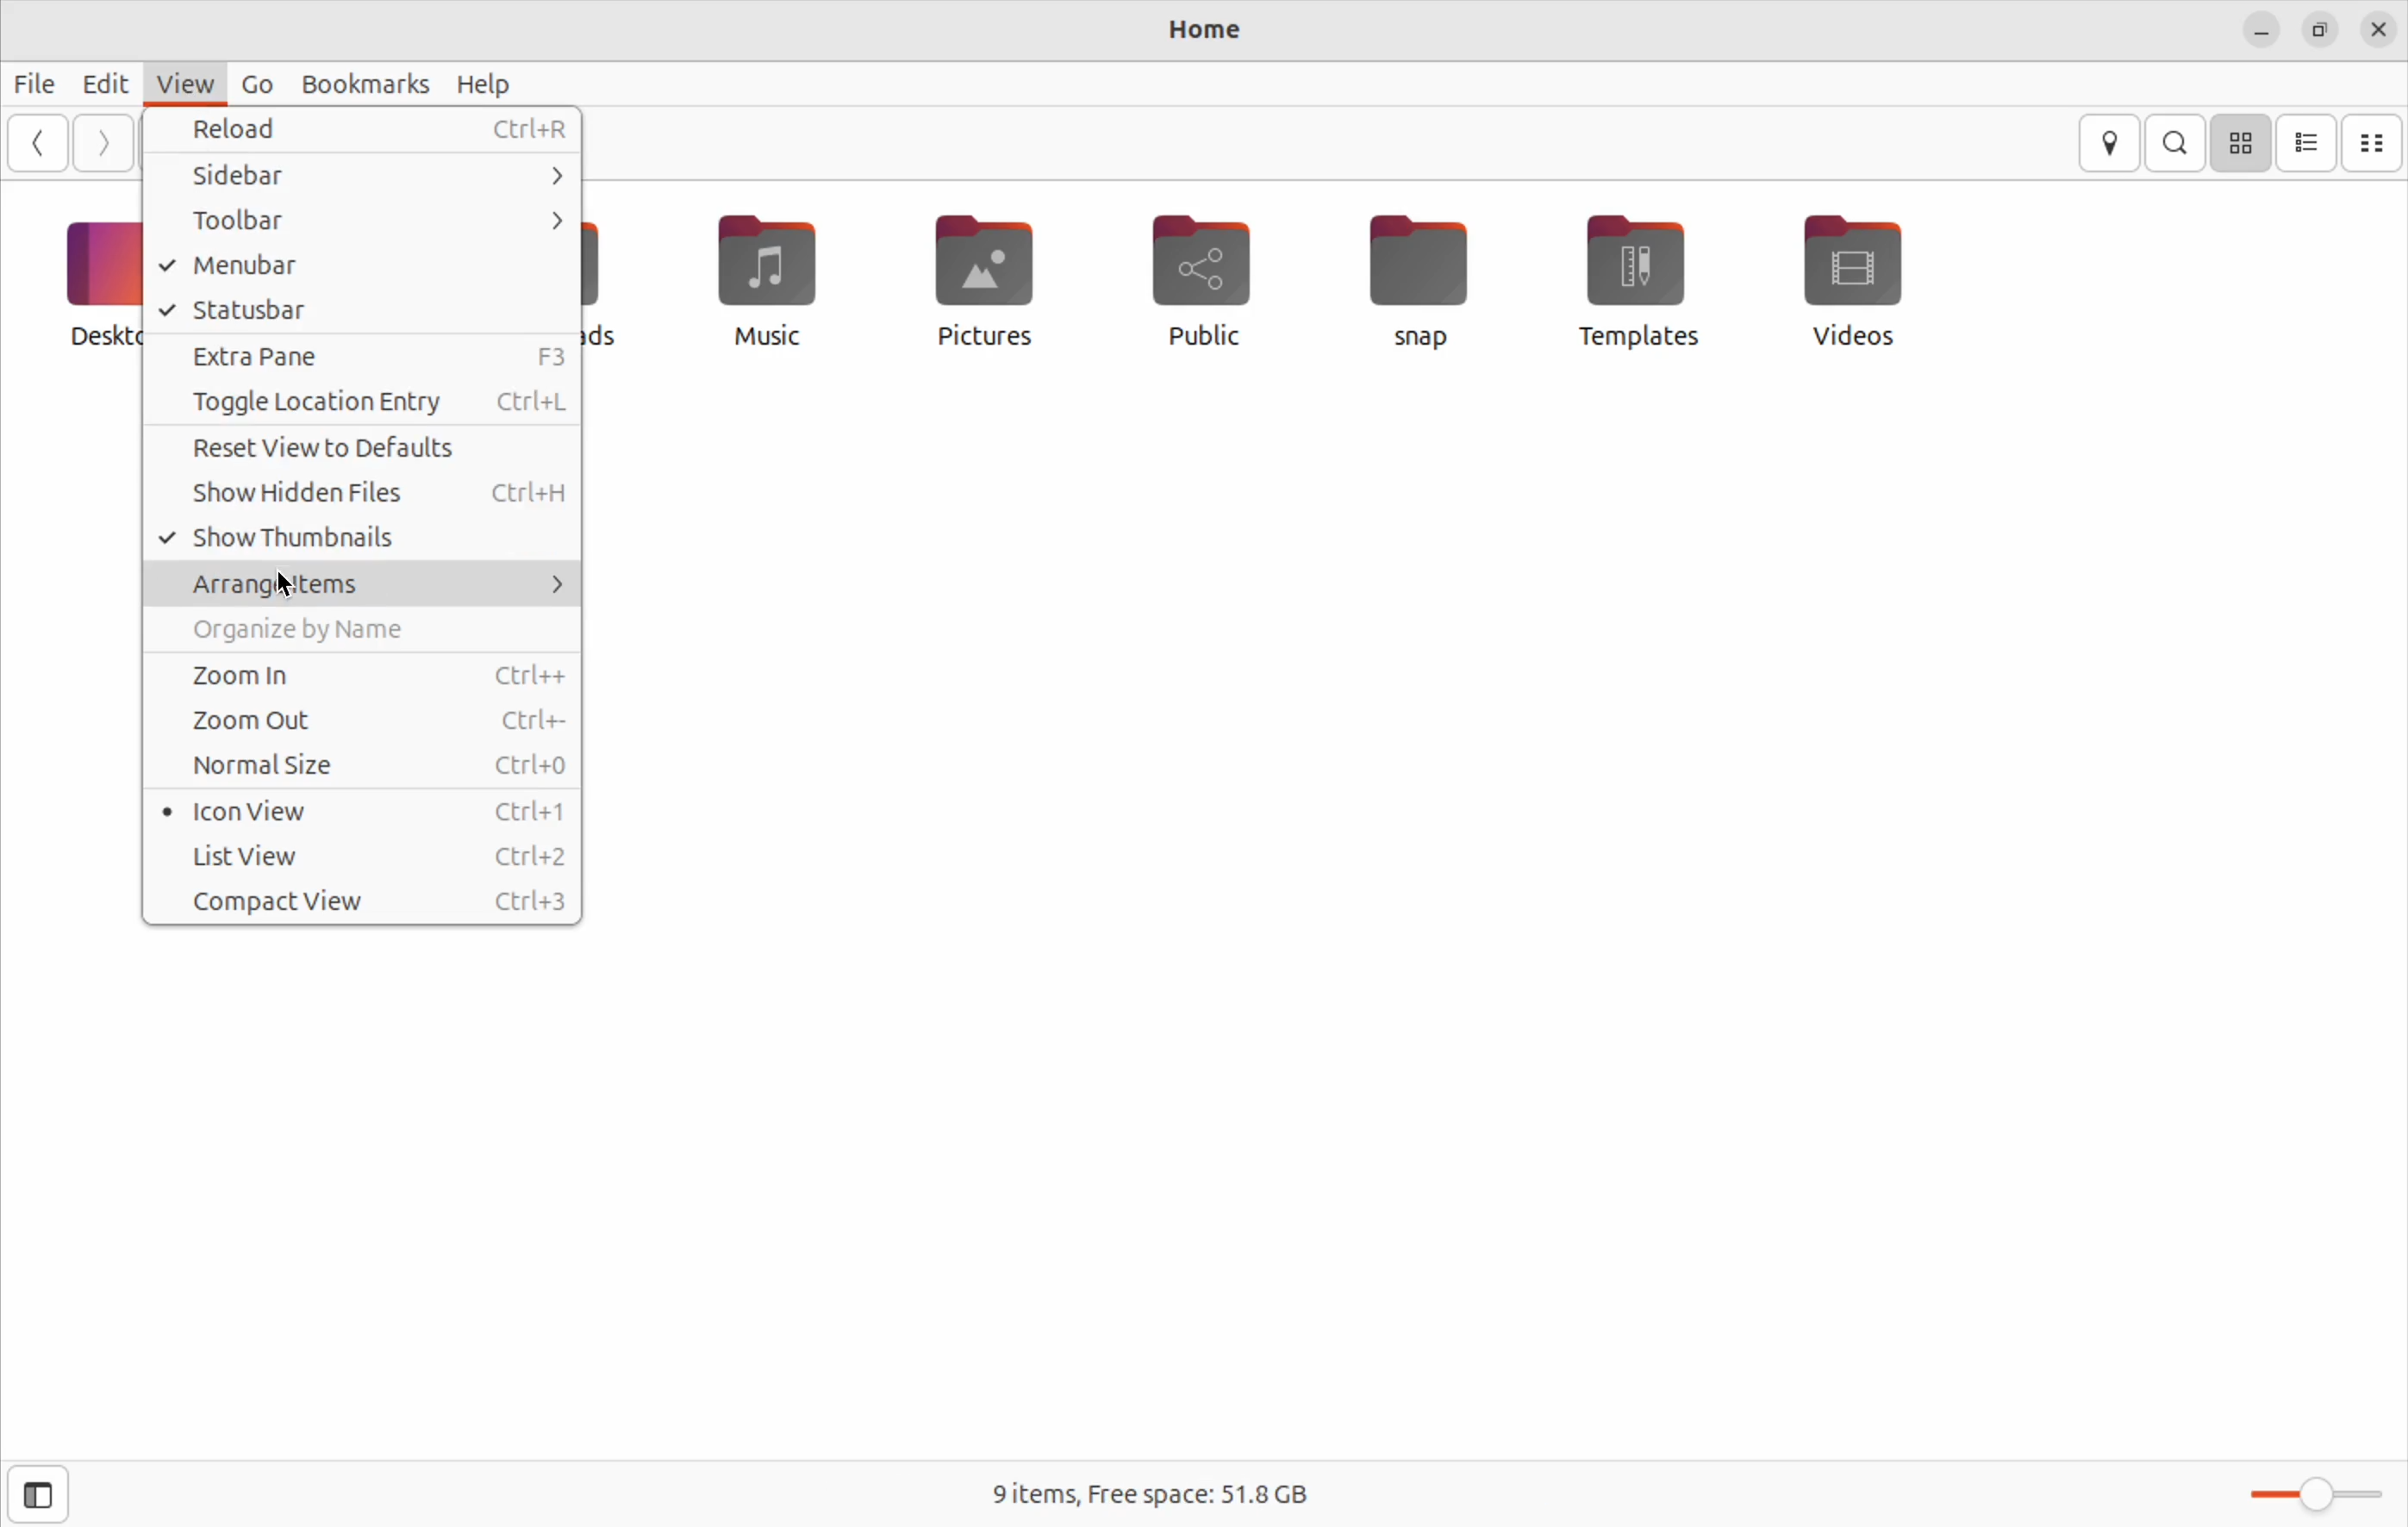  What do you see at coordinates (1632, 279) in the screenshot?
I see `Templates` at bounding box center [1632, 279].